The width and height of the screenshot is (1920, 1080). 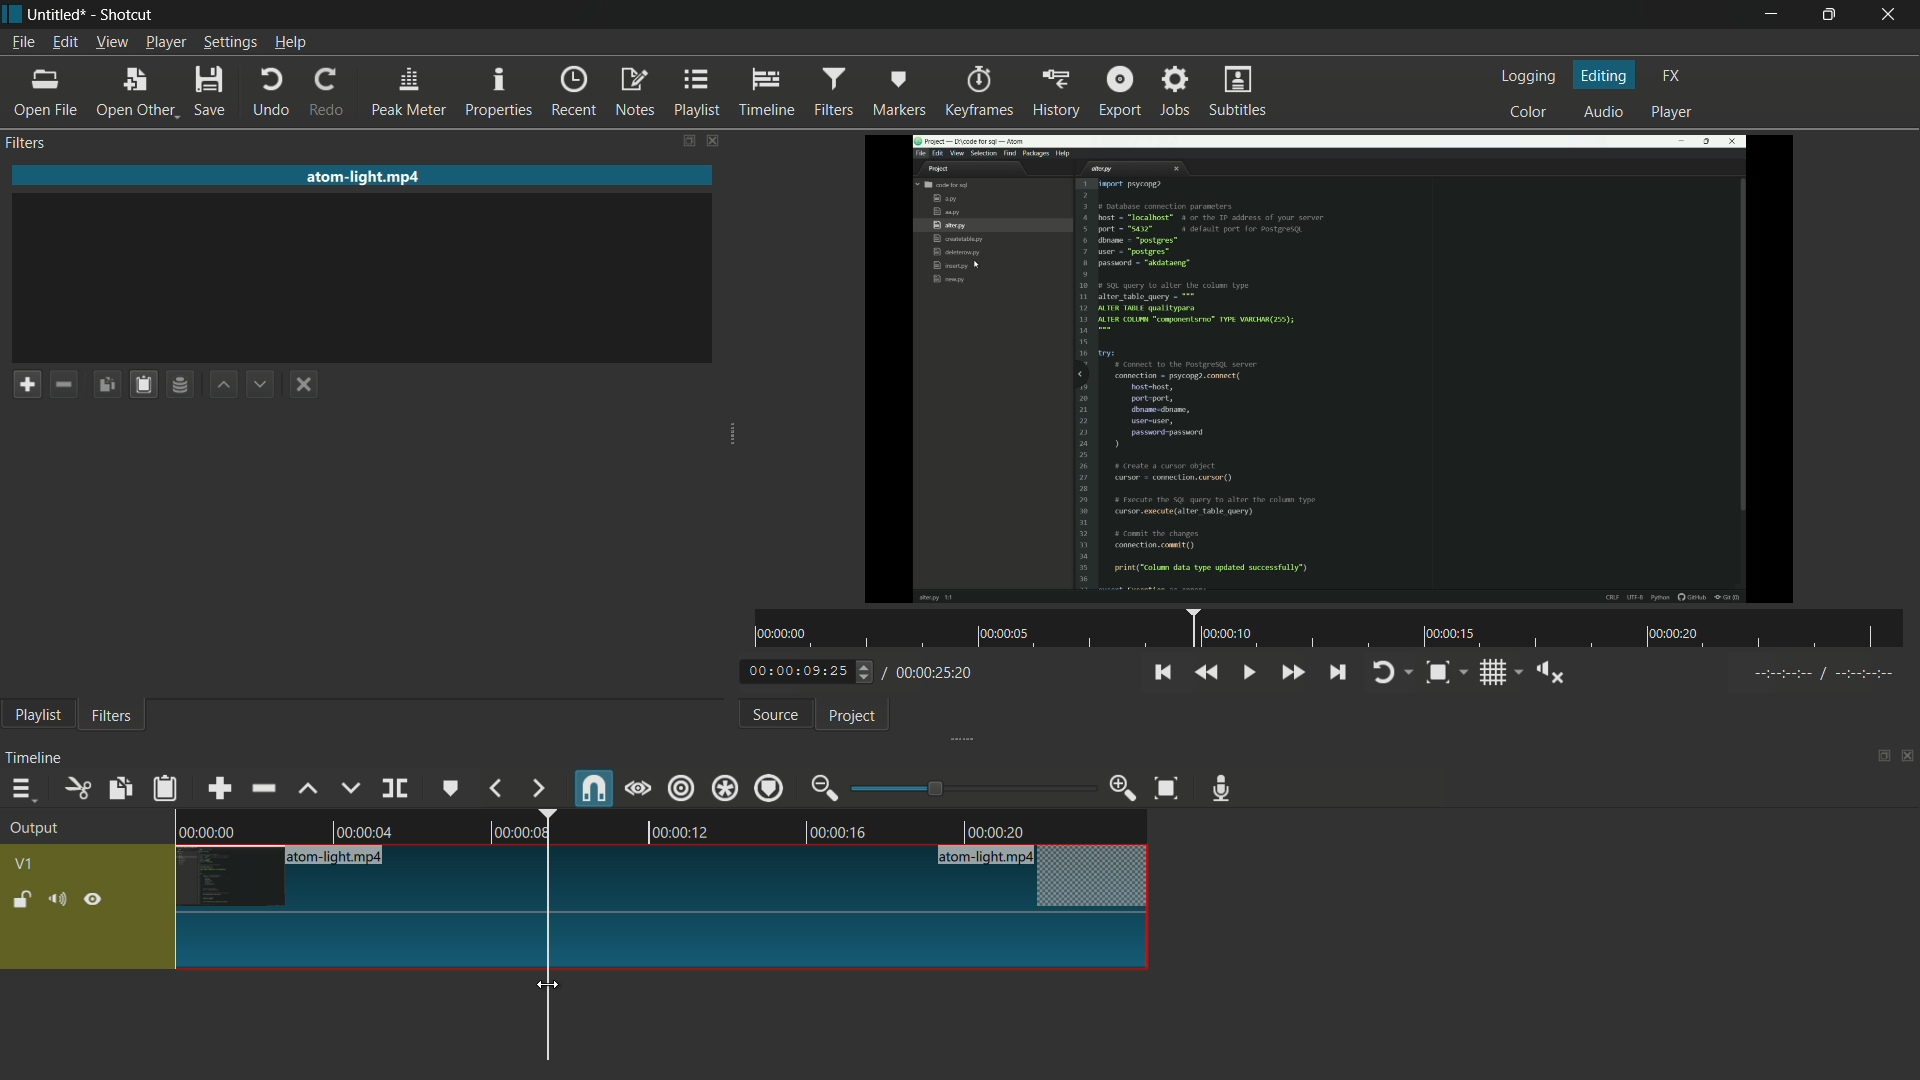 I want to click on open file, so click(x=45, y=93).